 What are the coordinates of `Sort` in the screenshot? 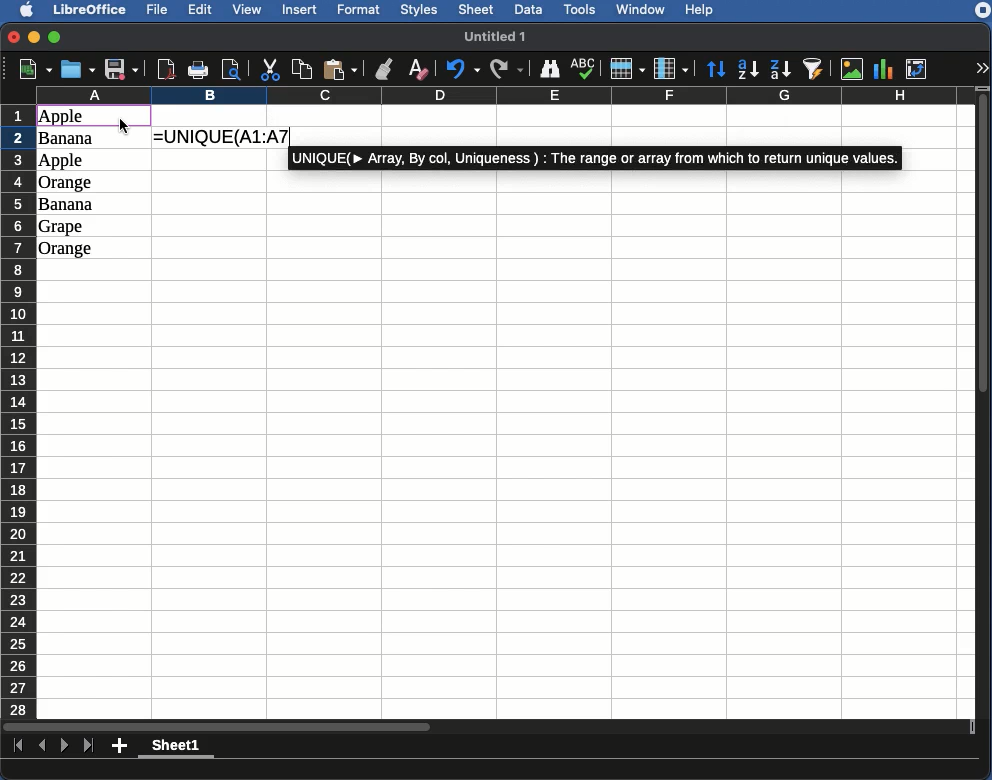 It's located at (718, 68).